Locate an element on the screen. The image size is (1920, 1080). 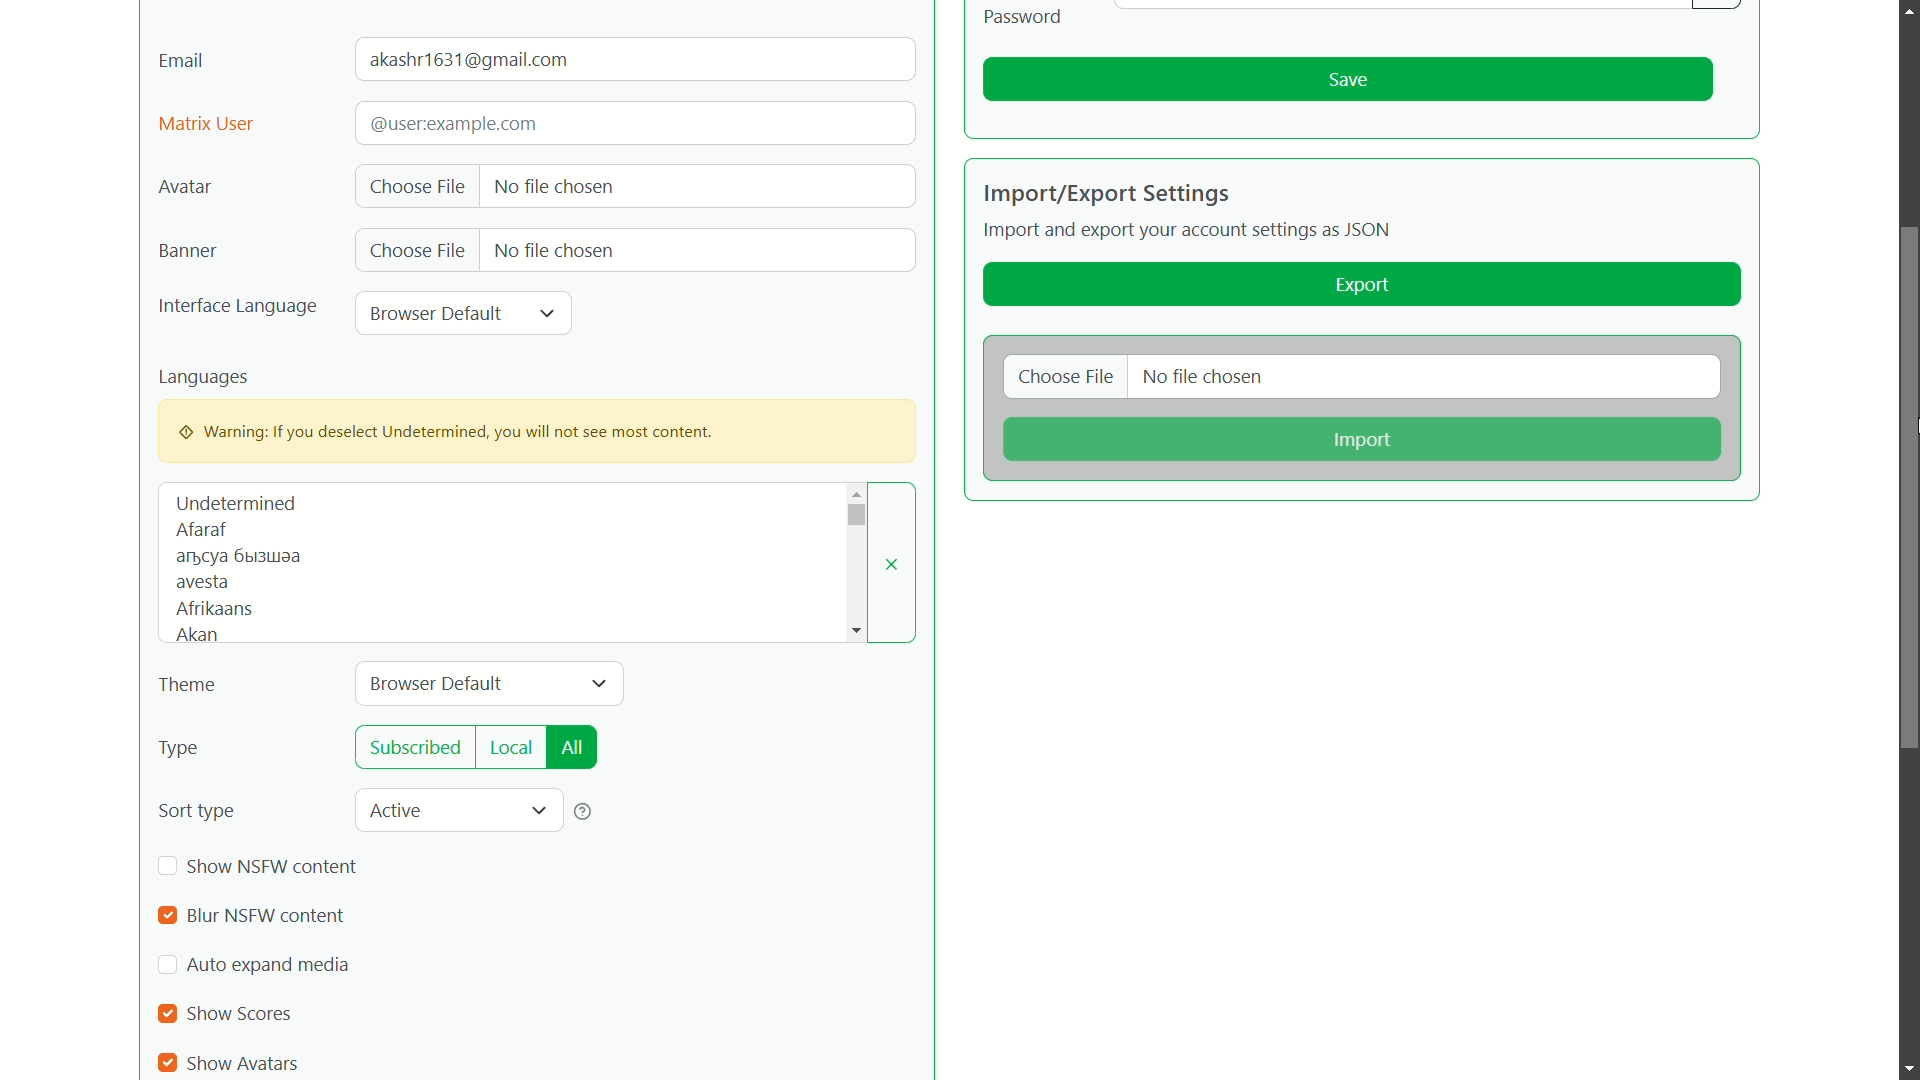
choose file is located at coordinates (1067, 379).